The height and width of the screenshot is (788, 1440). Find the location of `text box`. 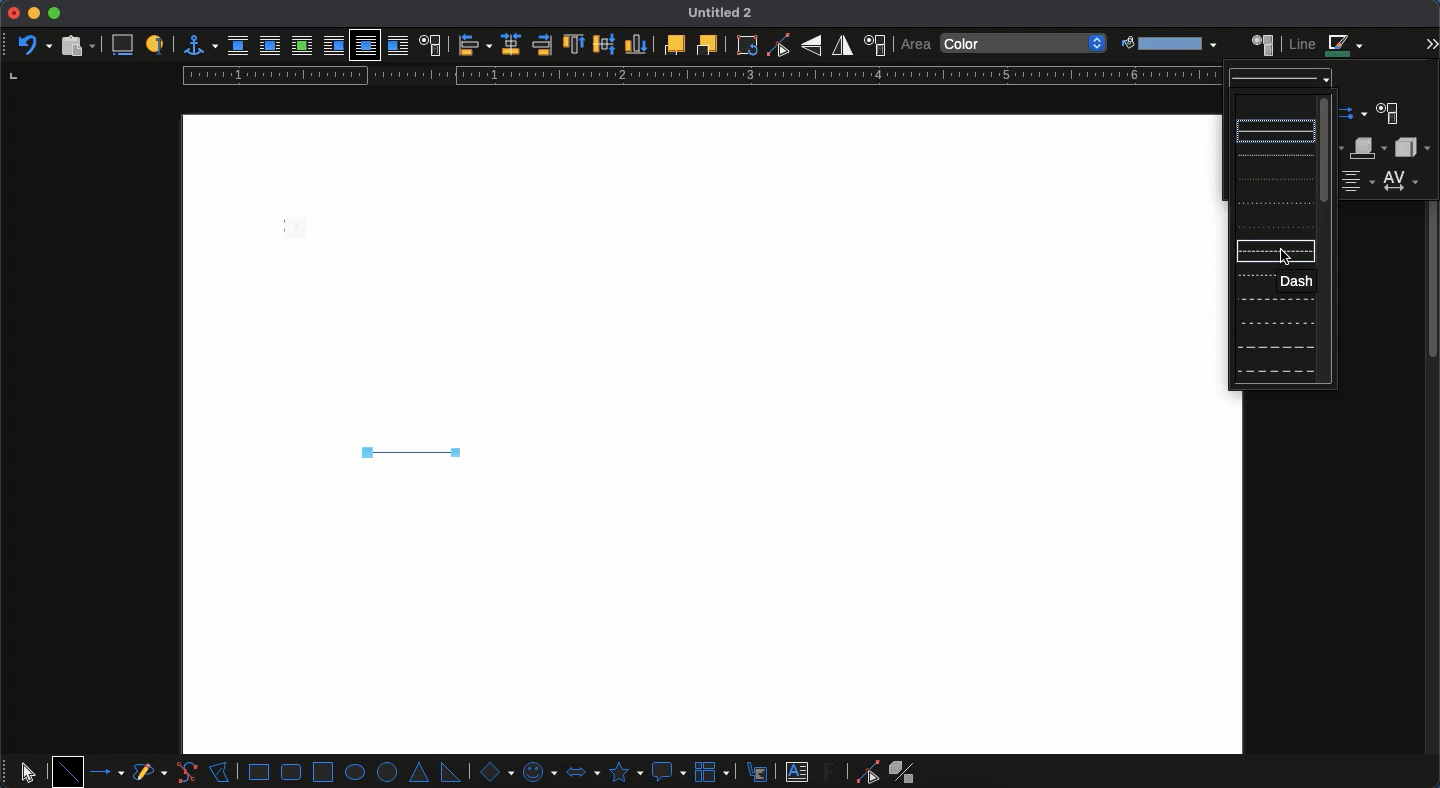

text box is located at coordinates (797, 772).